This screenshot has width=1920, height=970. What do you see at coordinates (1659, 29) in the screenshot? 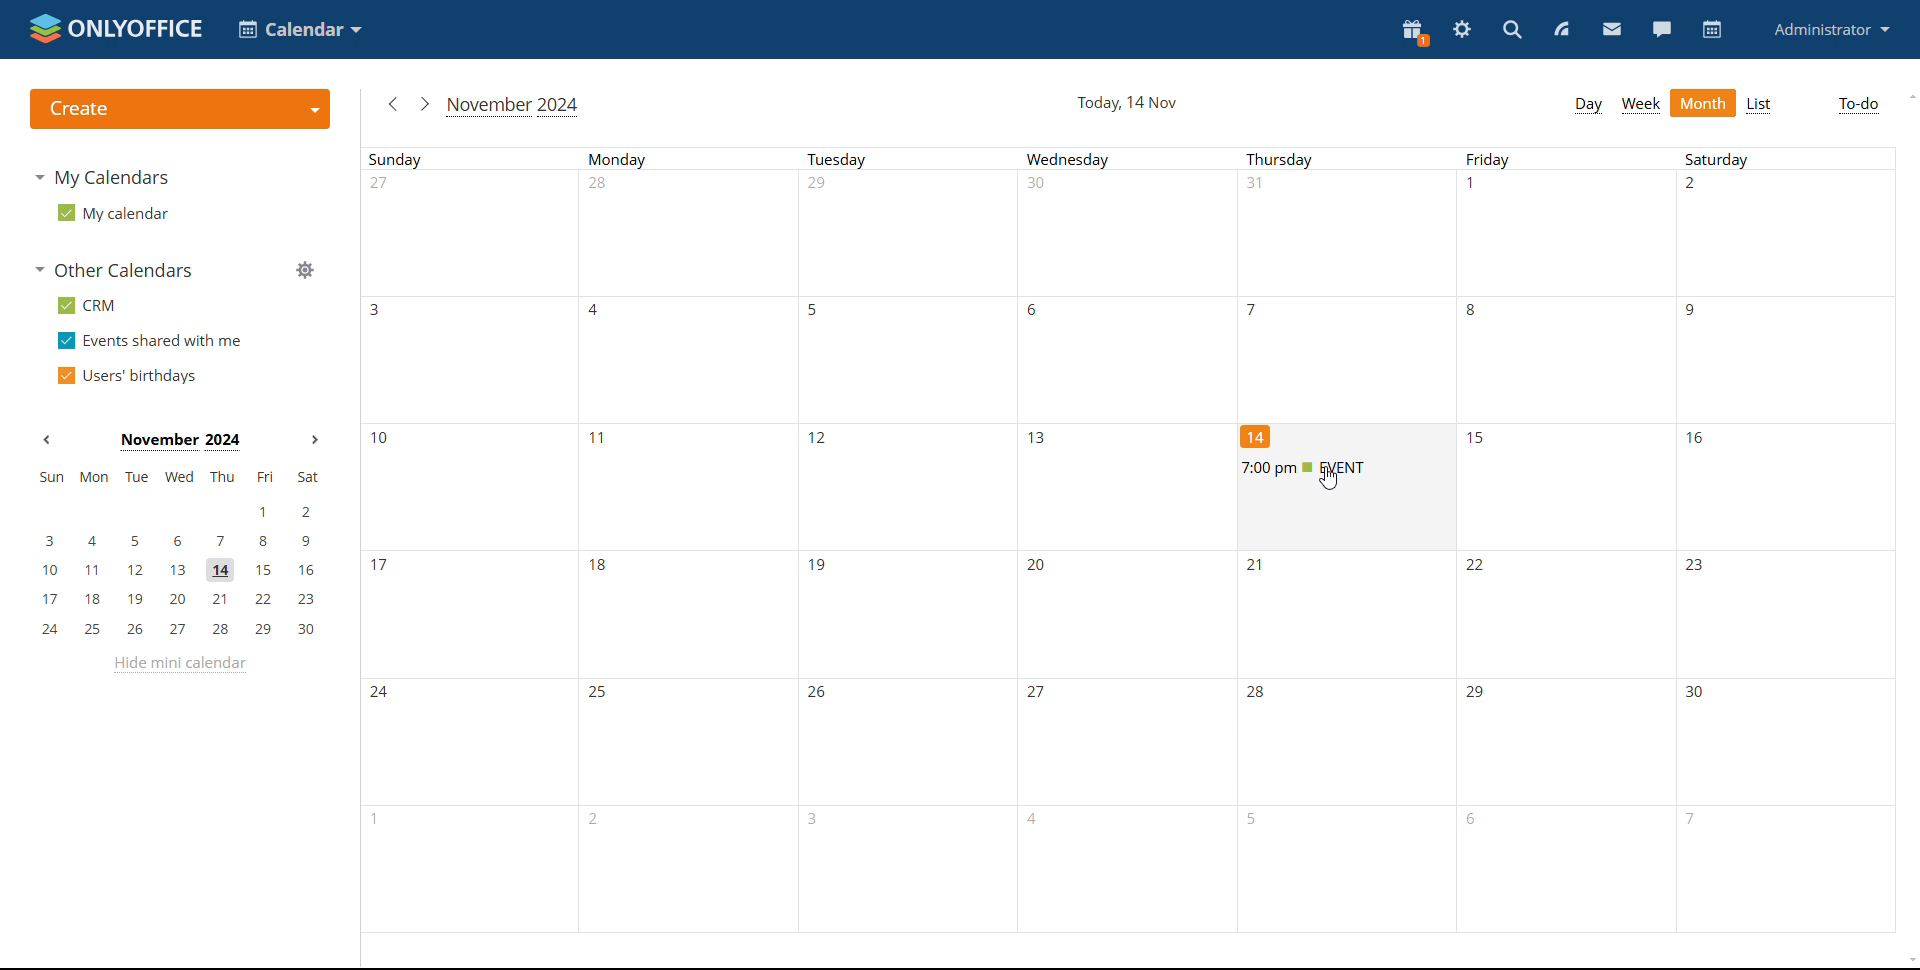
I see `chat` at bounding box center [1659, 29].